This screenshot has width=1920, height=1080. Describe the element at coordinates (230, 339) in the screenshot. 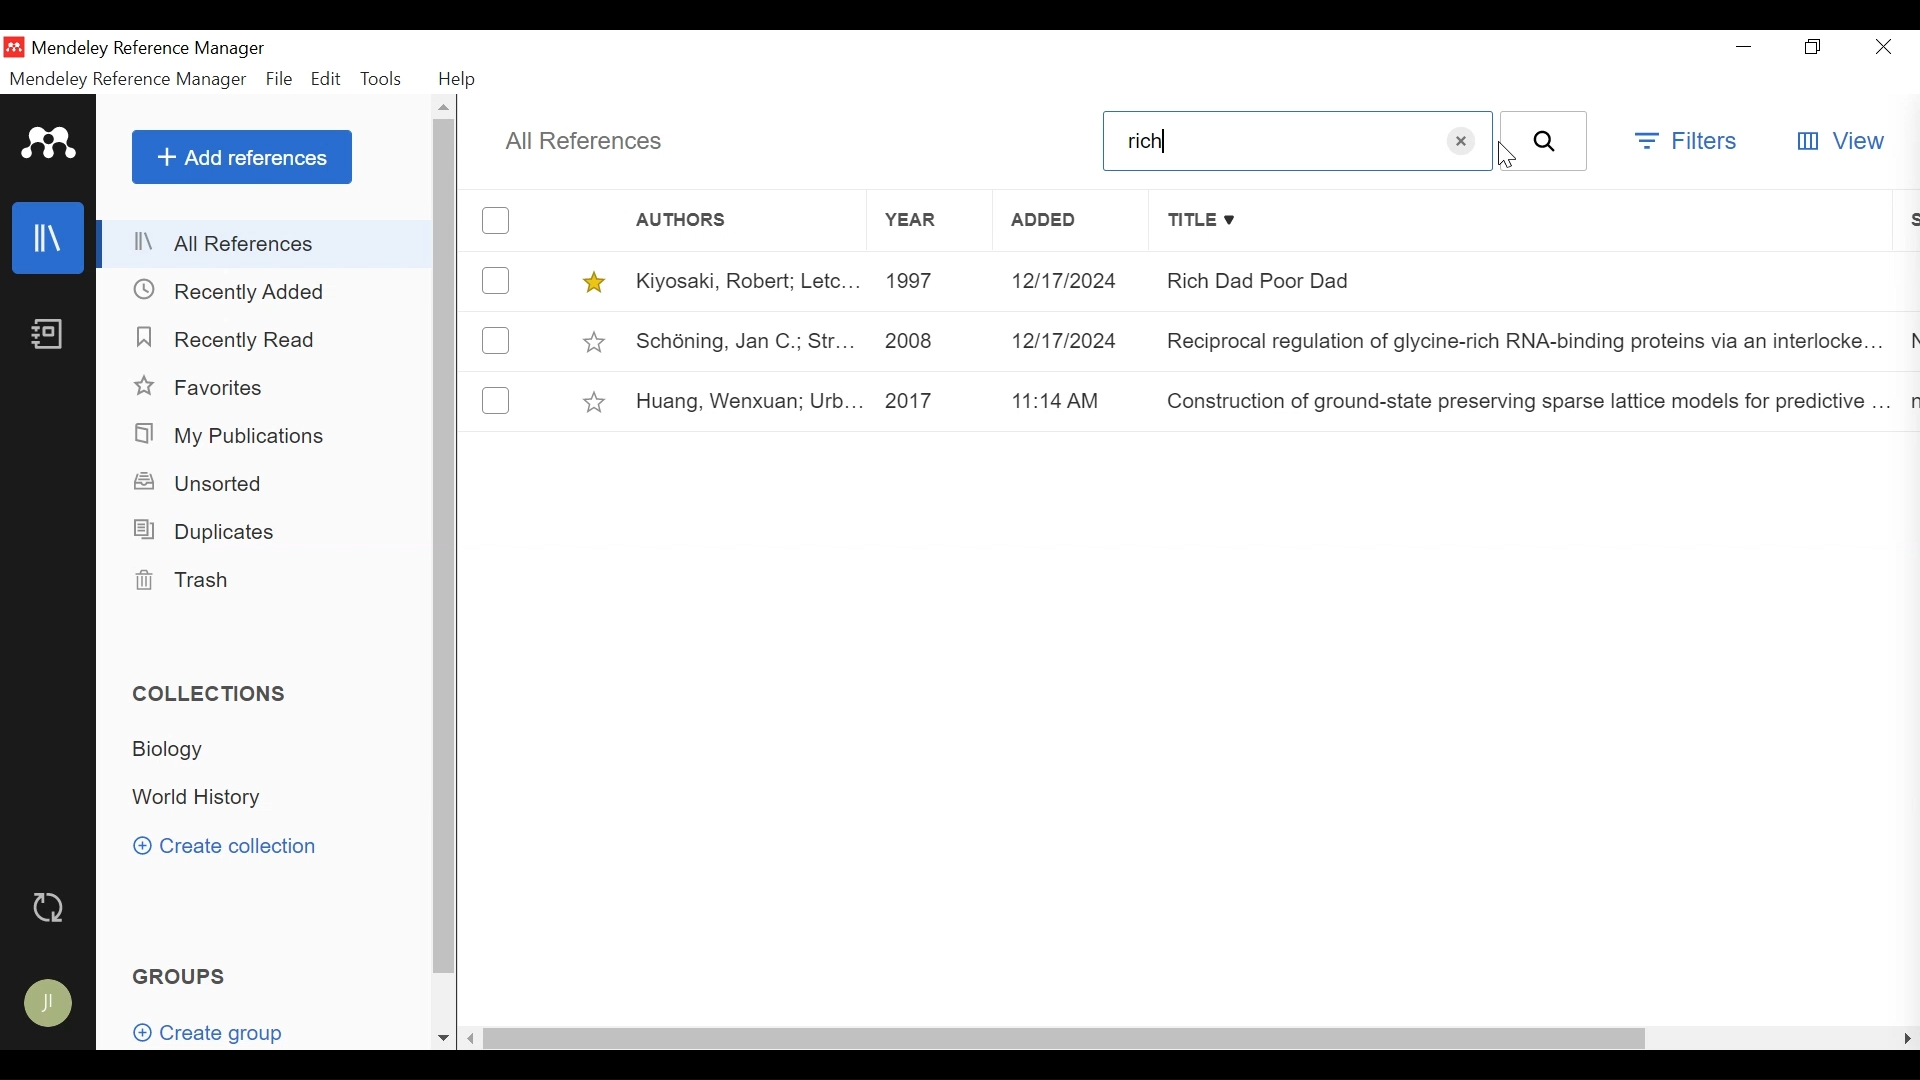

I see `Recently Read` at that location.